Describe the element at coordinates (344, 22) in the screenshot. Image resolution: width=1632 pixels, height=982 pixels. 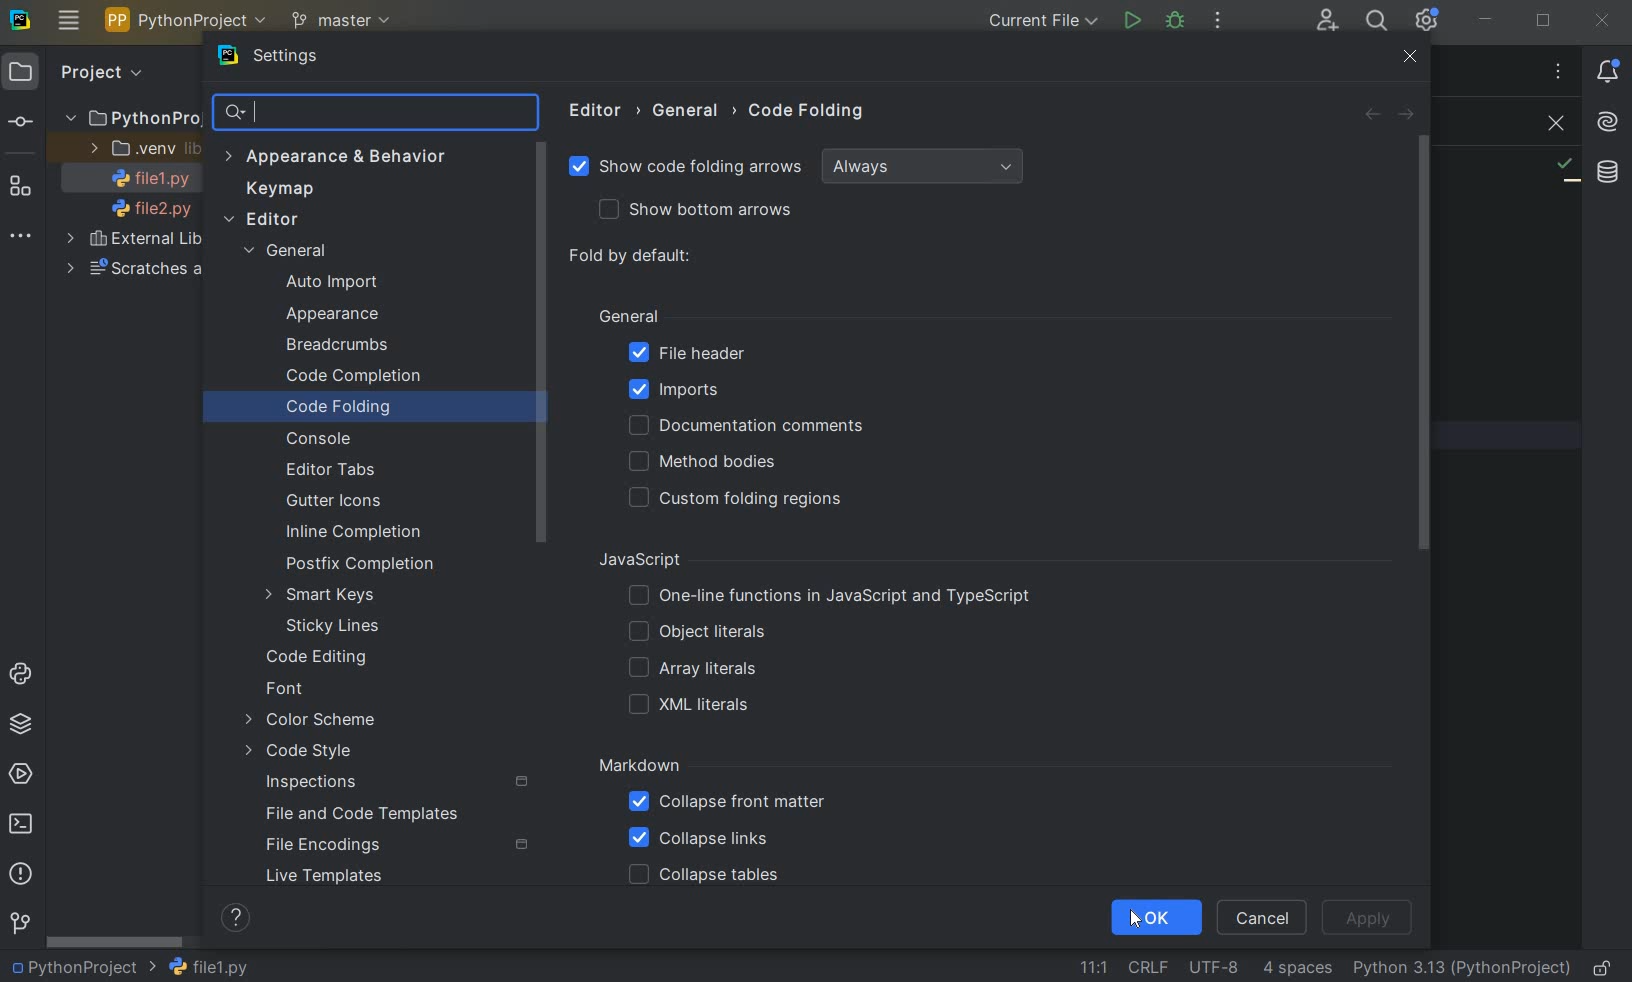
I see `MASTER` at that location.